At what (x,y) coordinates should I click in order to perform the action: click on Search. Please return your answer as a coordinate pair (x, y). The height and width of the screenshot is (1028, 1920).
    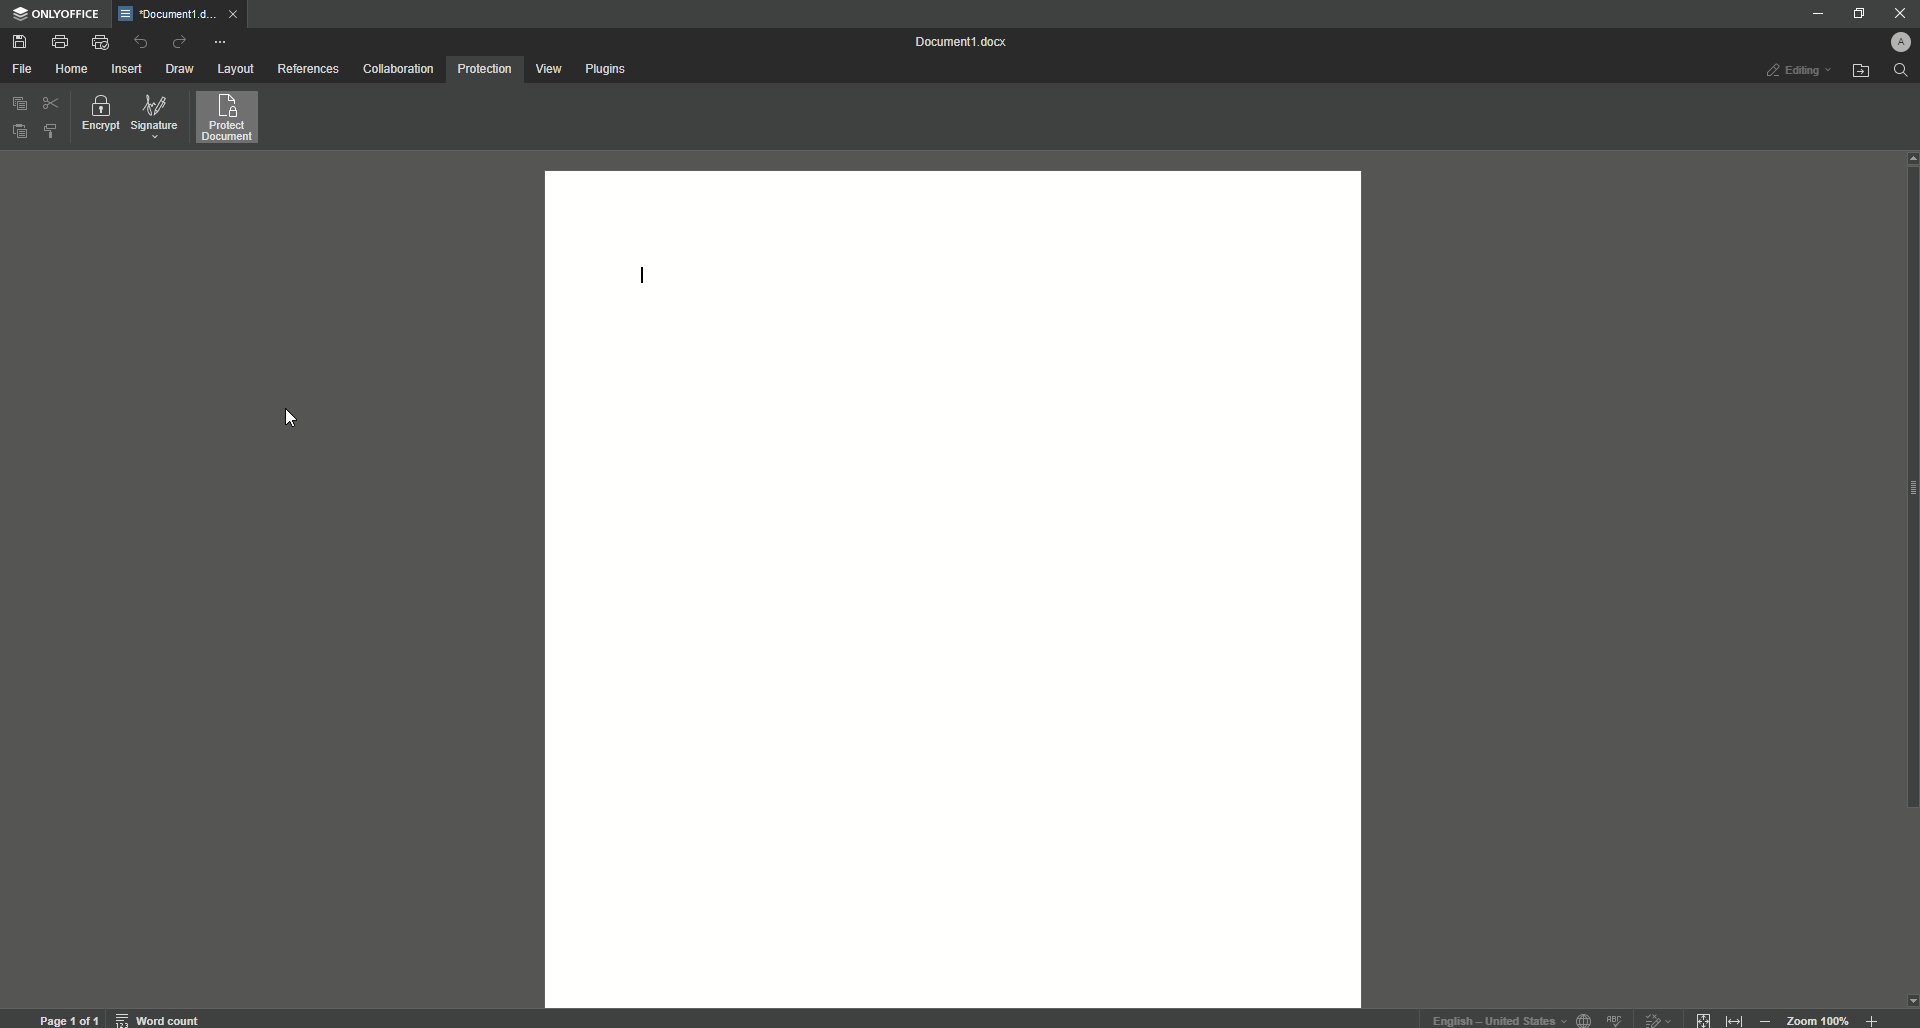
    Looking at the image, I should click on (1902, 76).